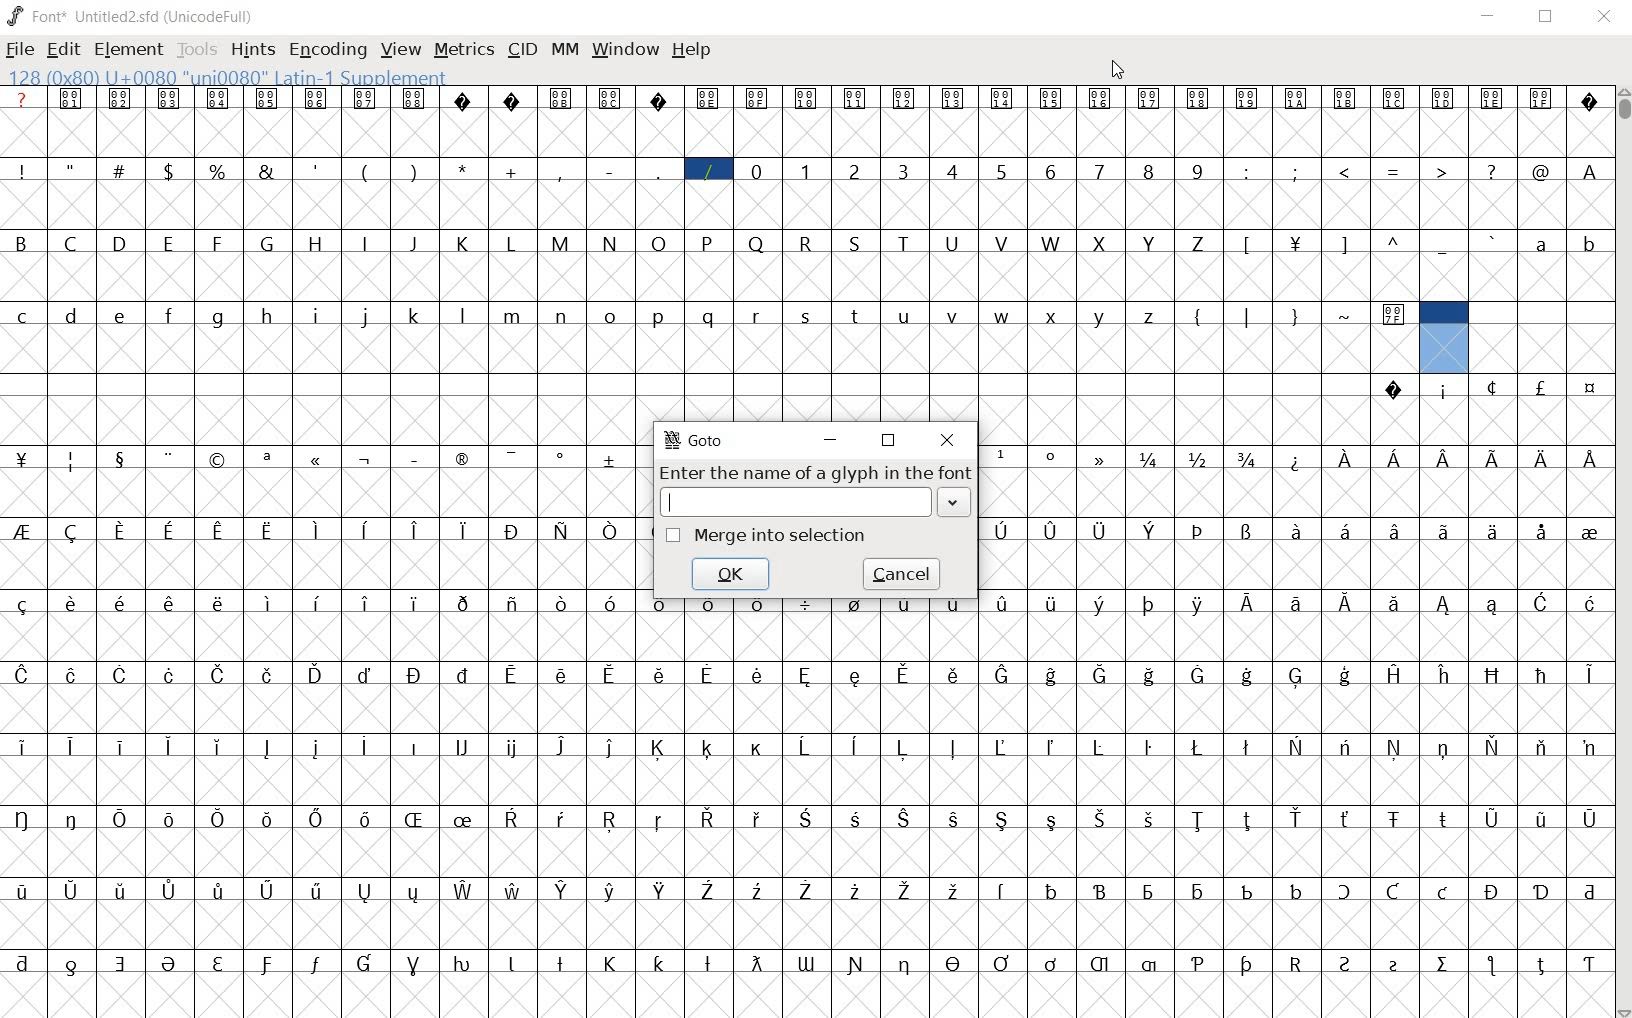 This screenshot has width=1632, height=1018. I want to click on Symbol, so click(1200, 819).